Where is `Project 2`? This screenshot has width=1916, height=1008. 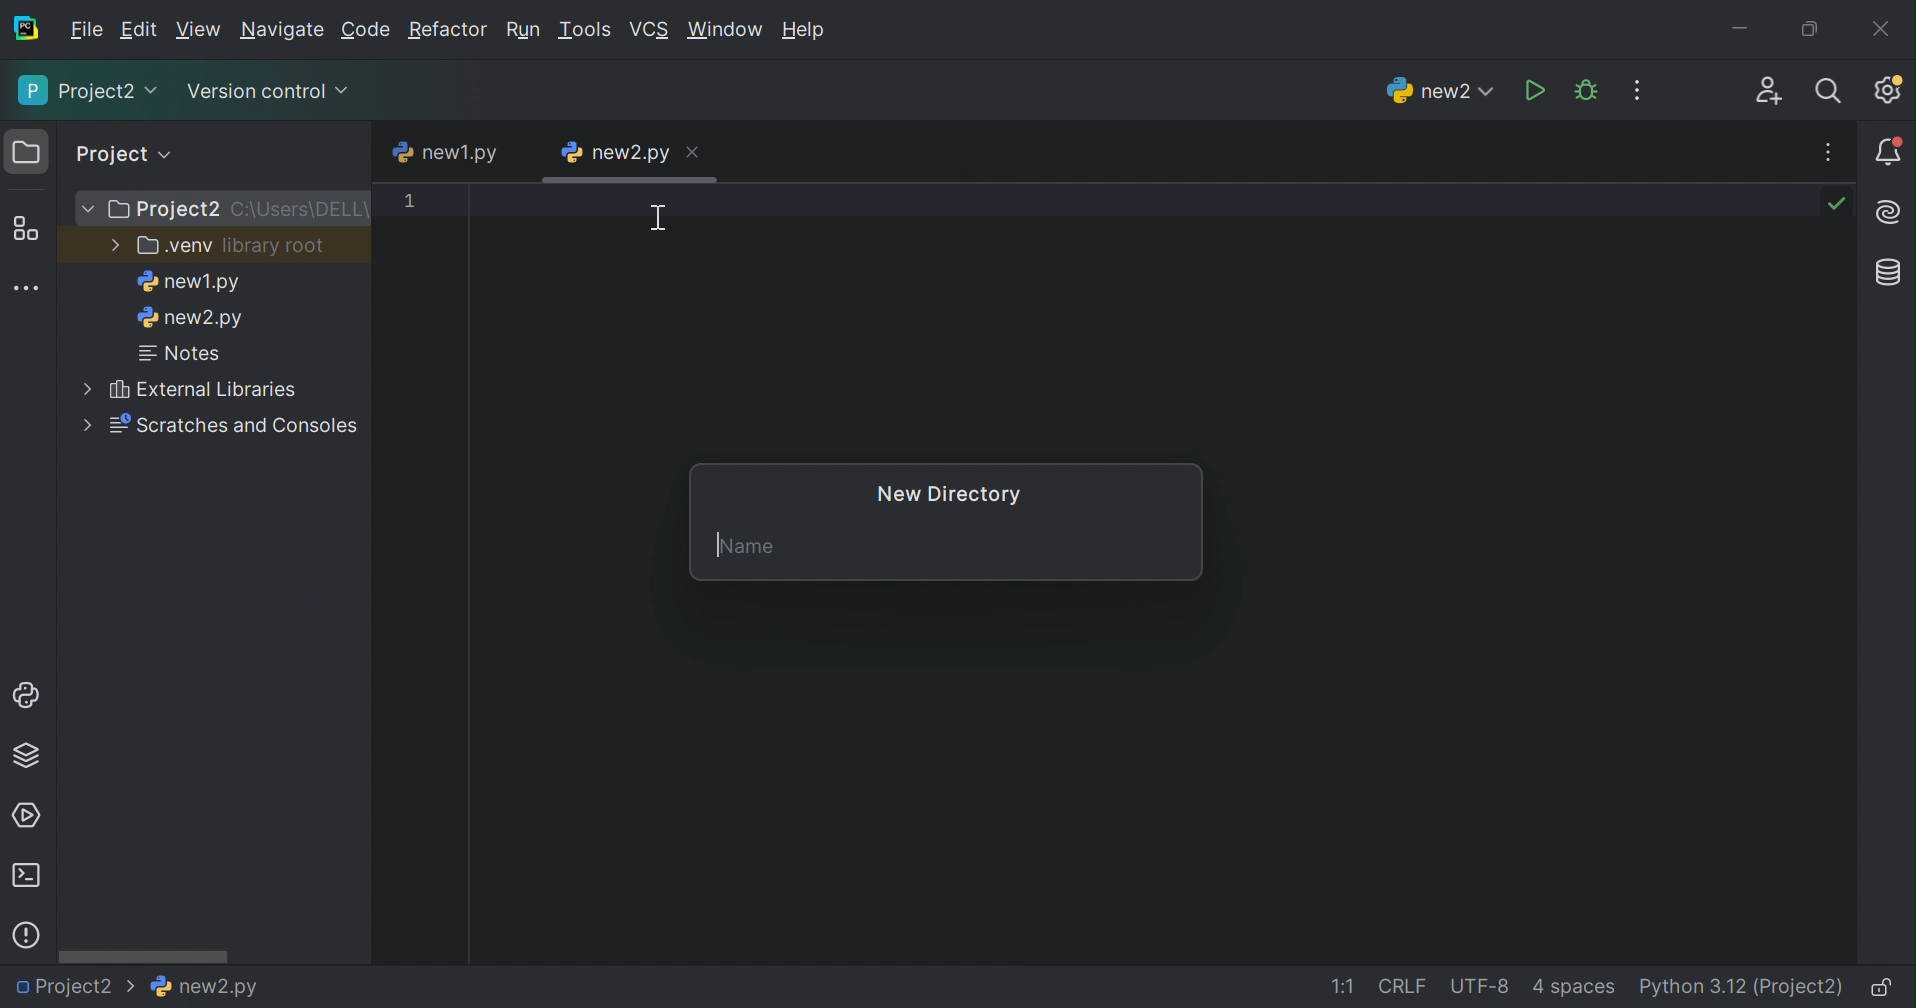 Project 2 is located at coordinates (167, 211).